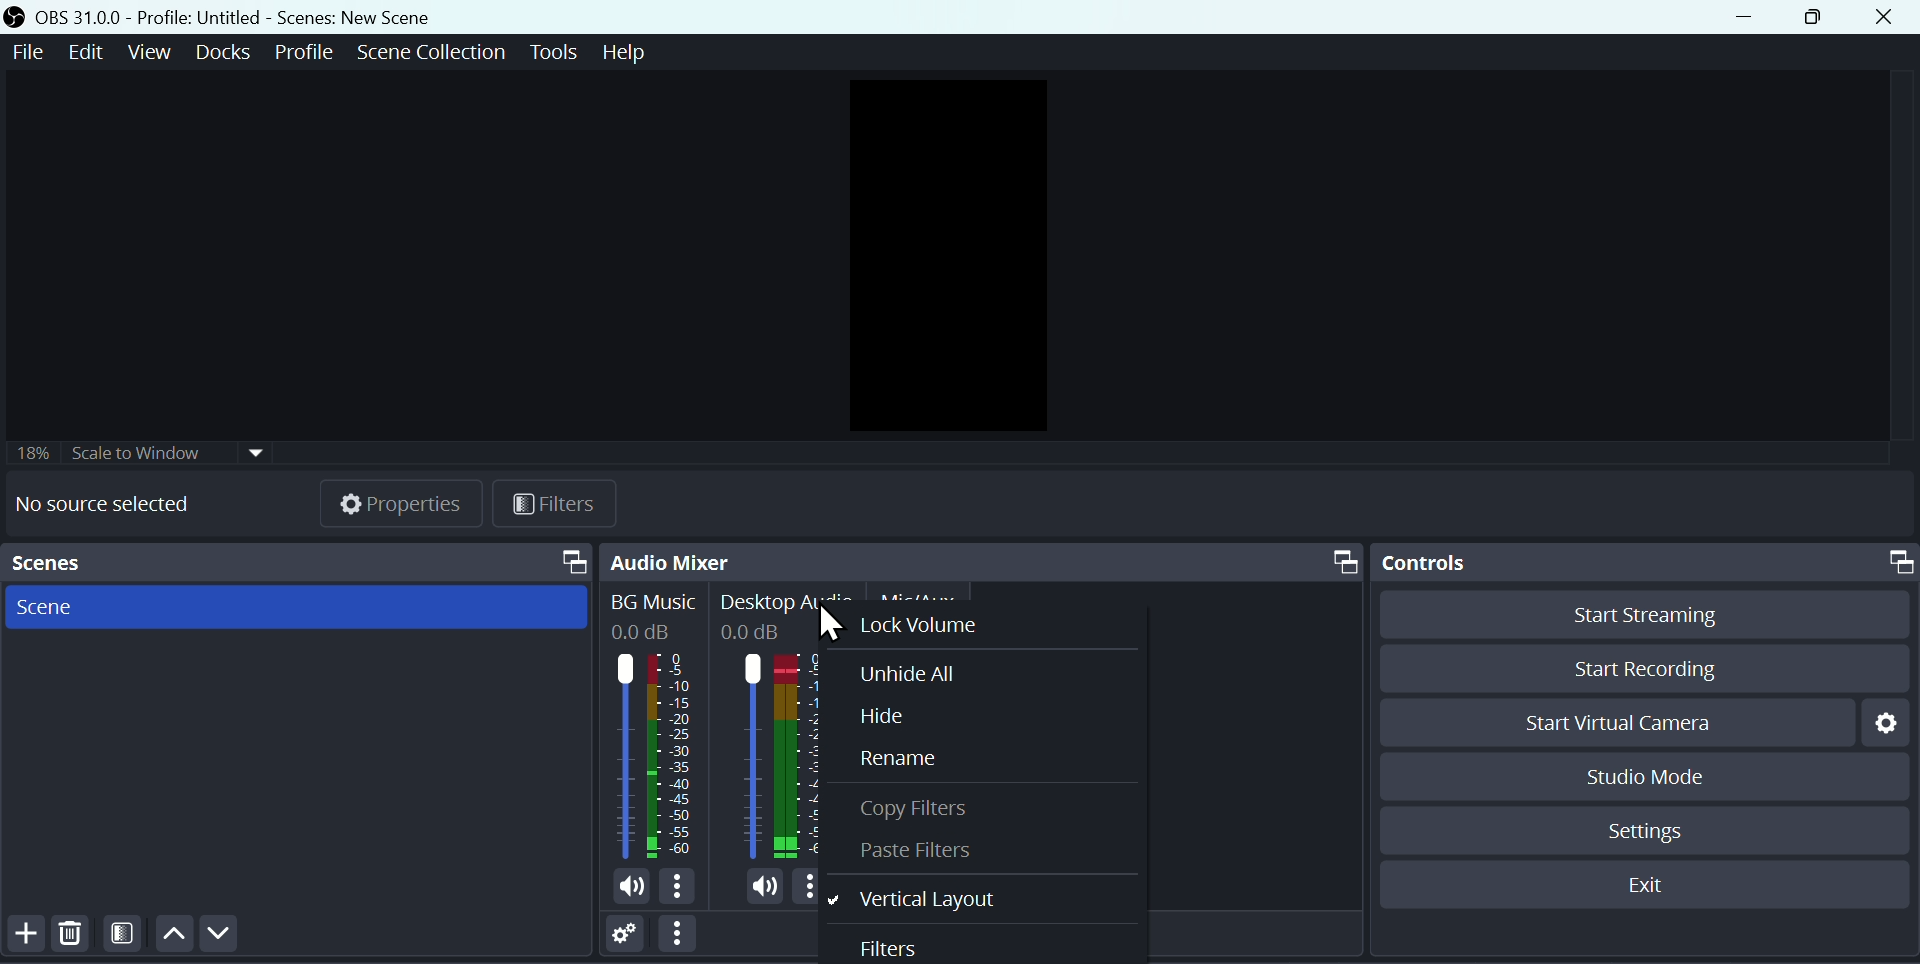 This screenshot has width=1920, height=964. Describe the element at coordinates (1617, 719) in the screenshot. I see `Start virtual camera` at that location.